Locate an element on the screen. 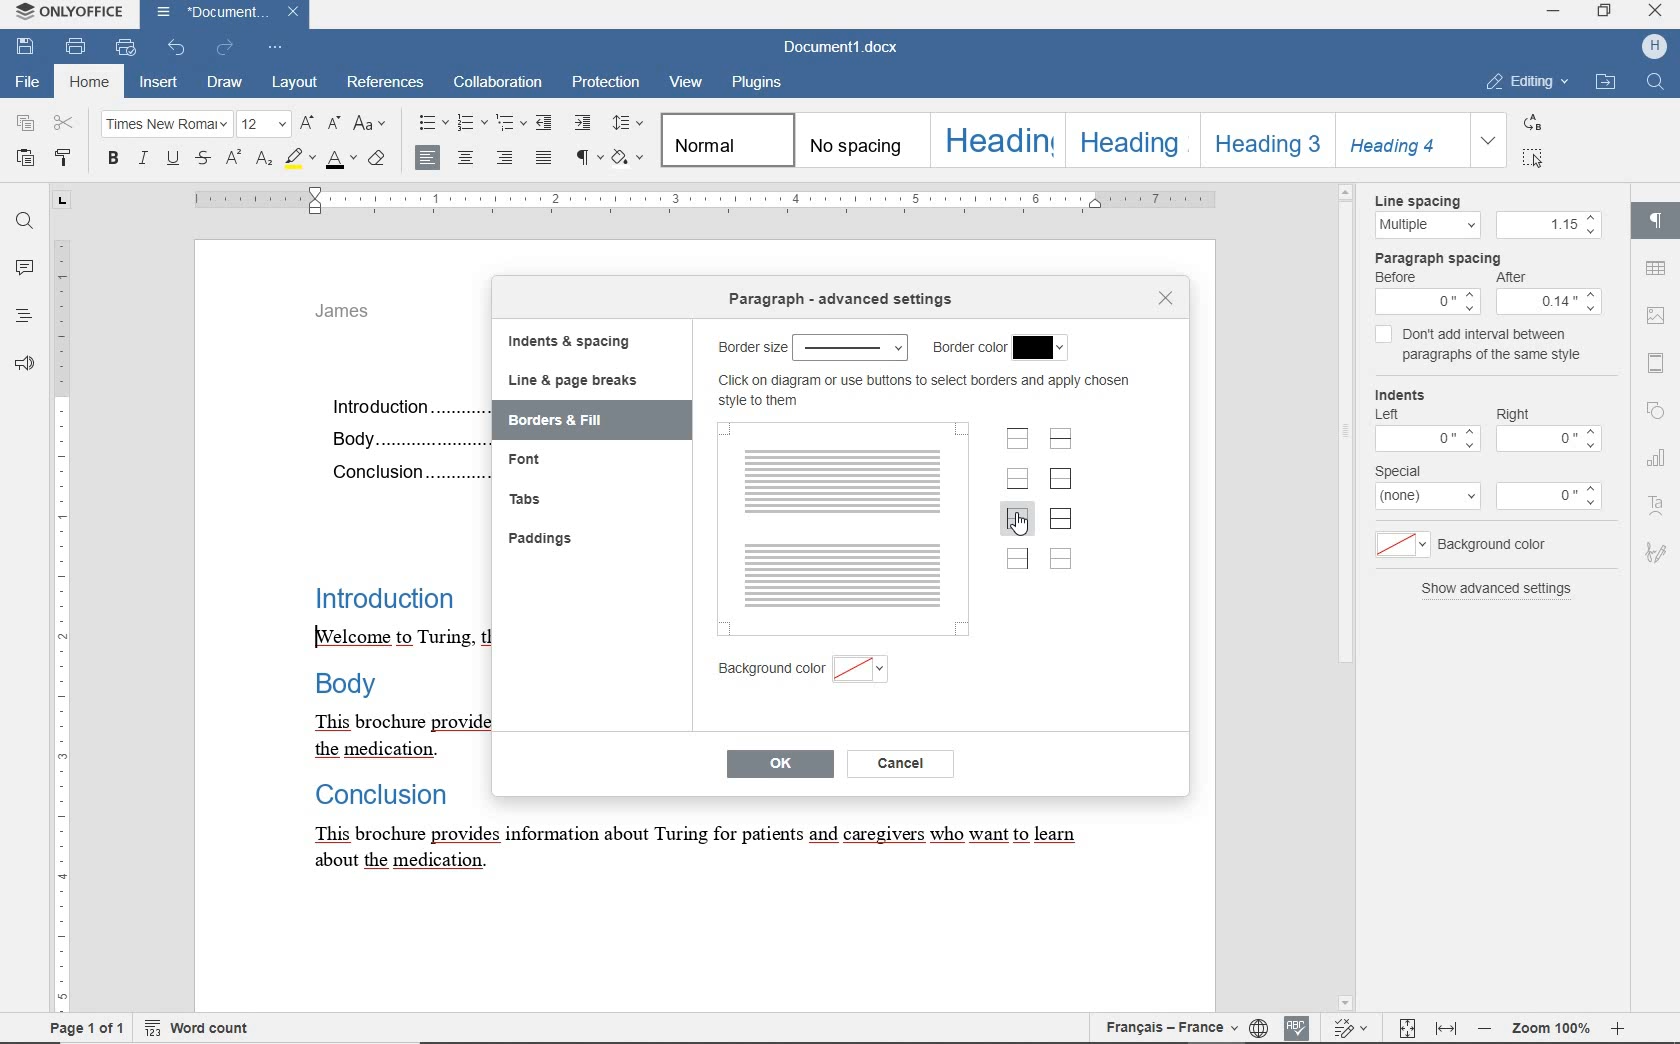 Image resolution: width=1680 pixels, height=1044 pixels. Paragraph spacing is located at coordinates (1448, 257).